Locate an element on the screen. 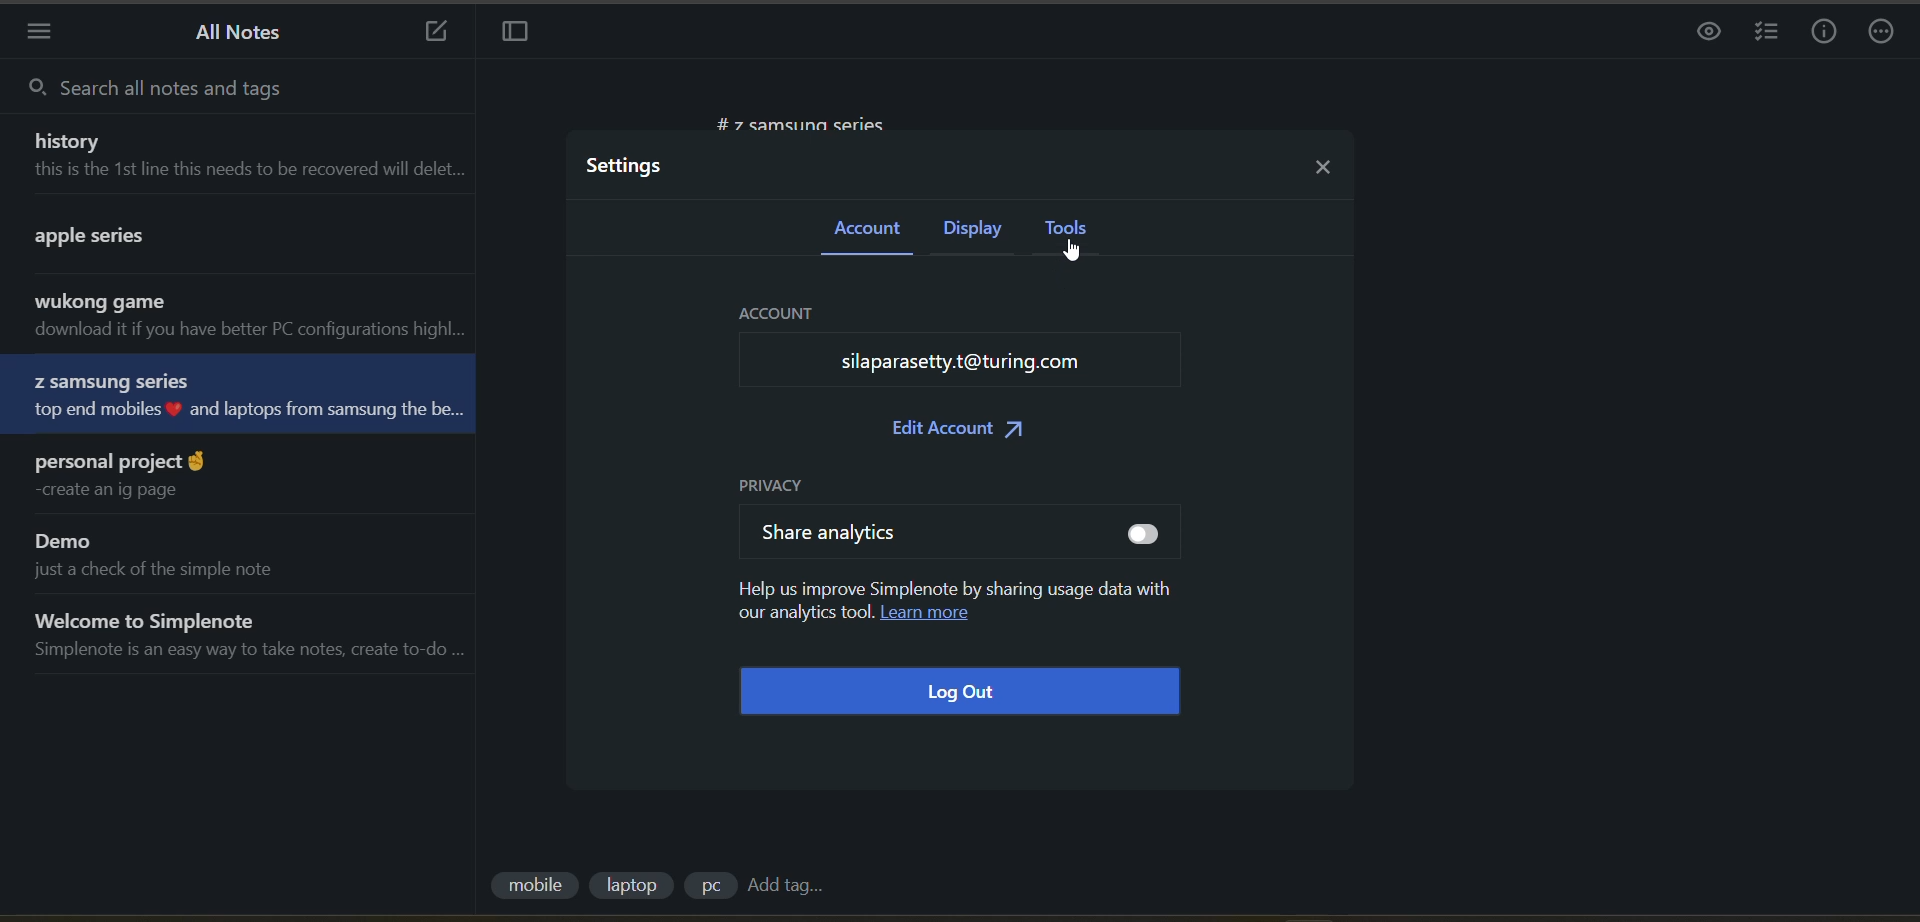  note title and preview is located at coordinates (229, 393).